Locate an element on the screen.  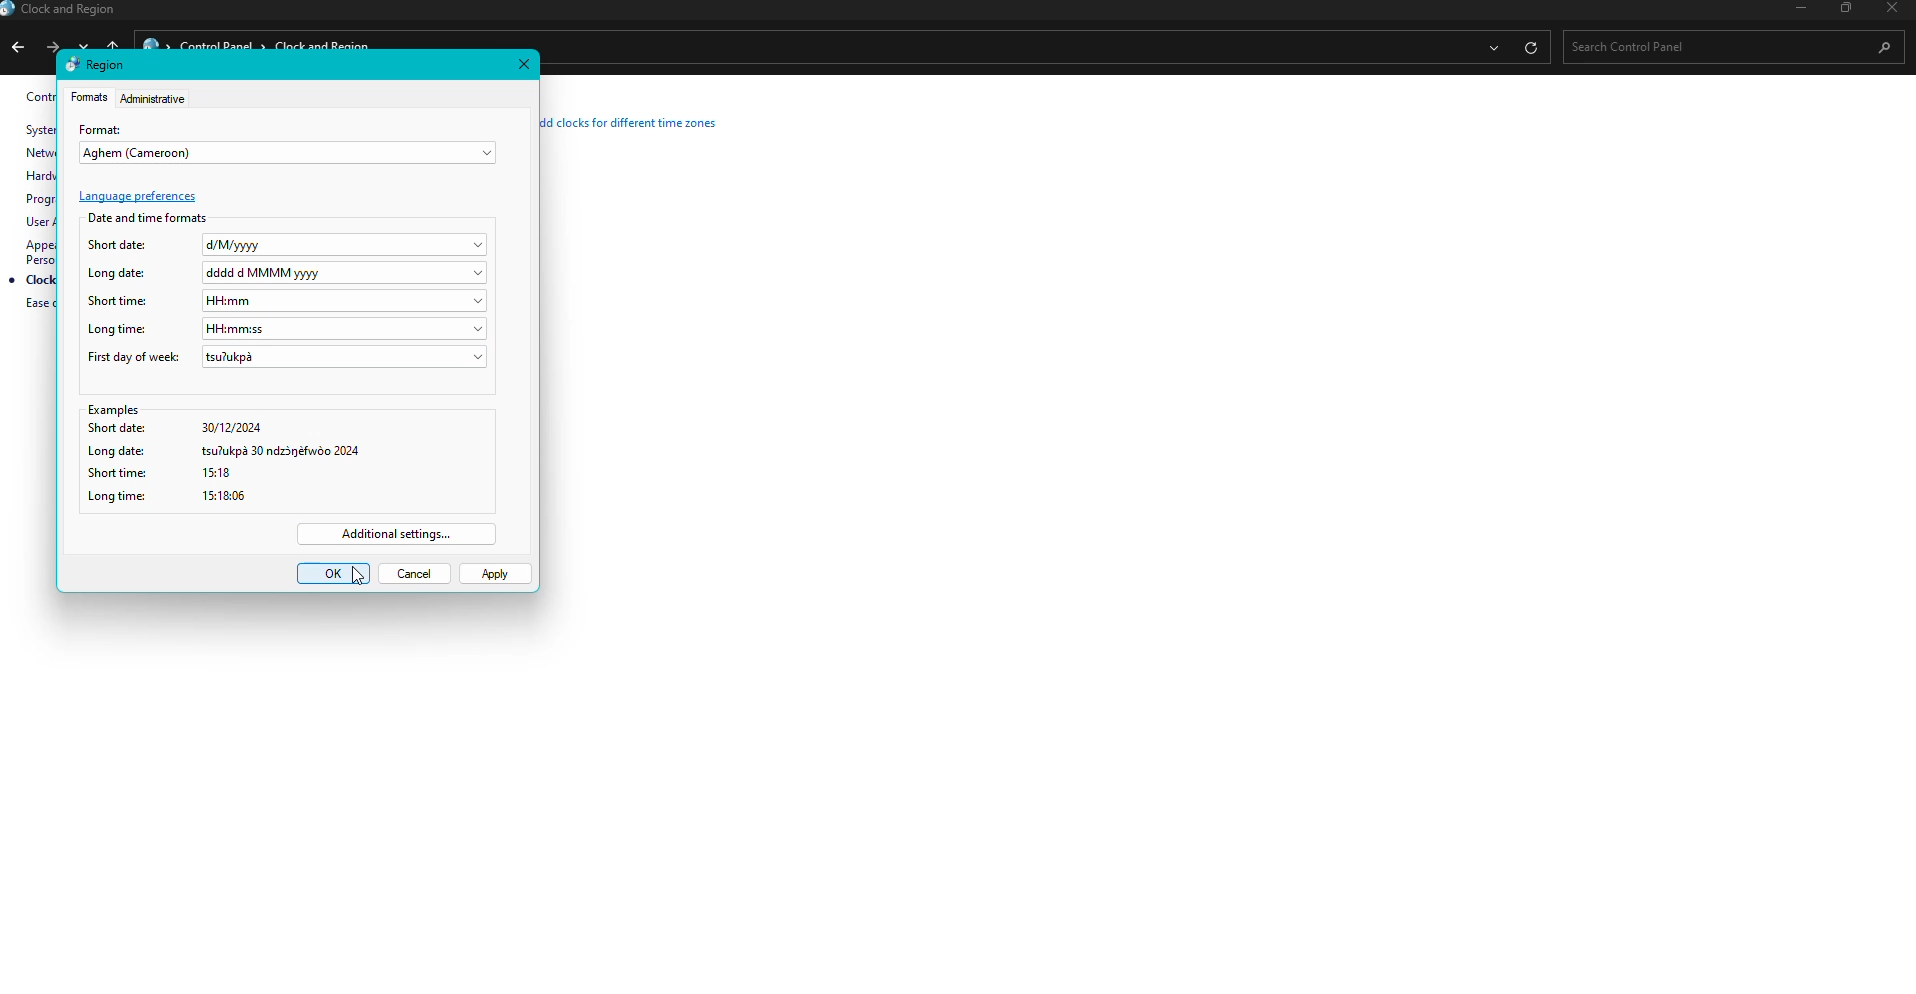
Clock and region is located at coordinates (64, 11).